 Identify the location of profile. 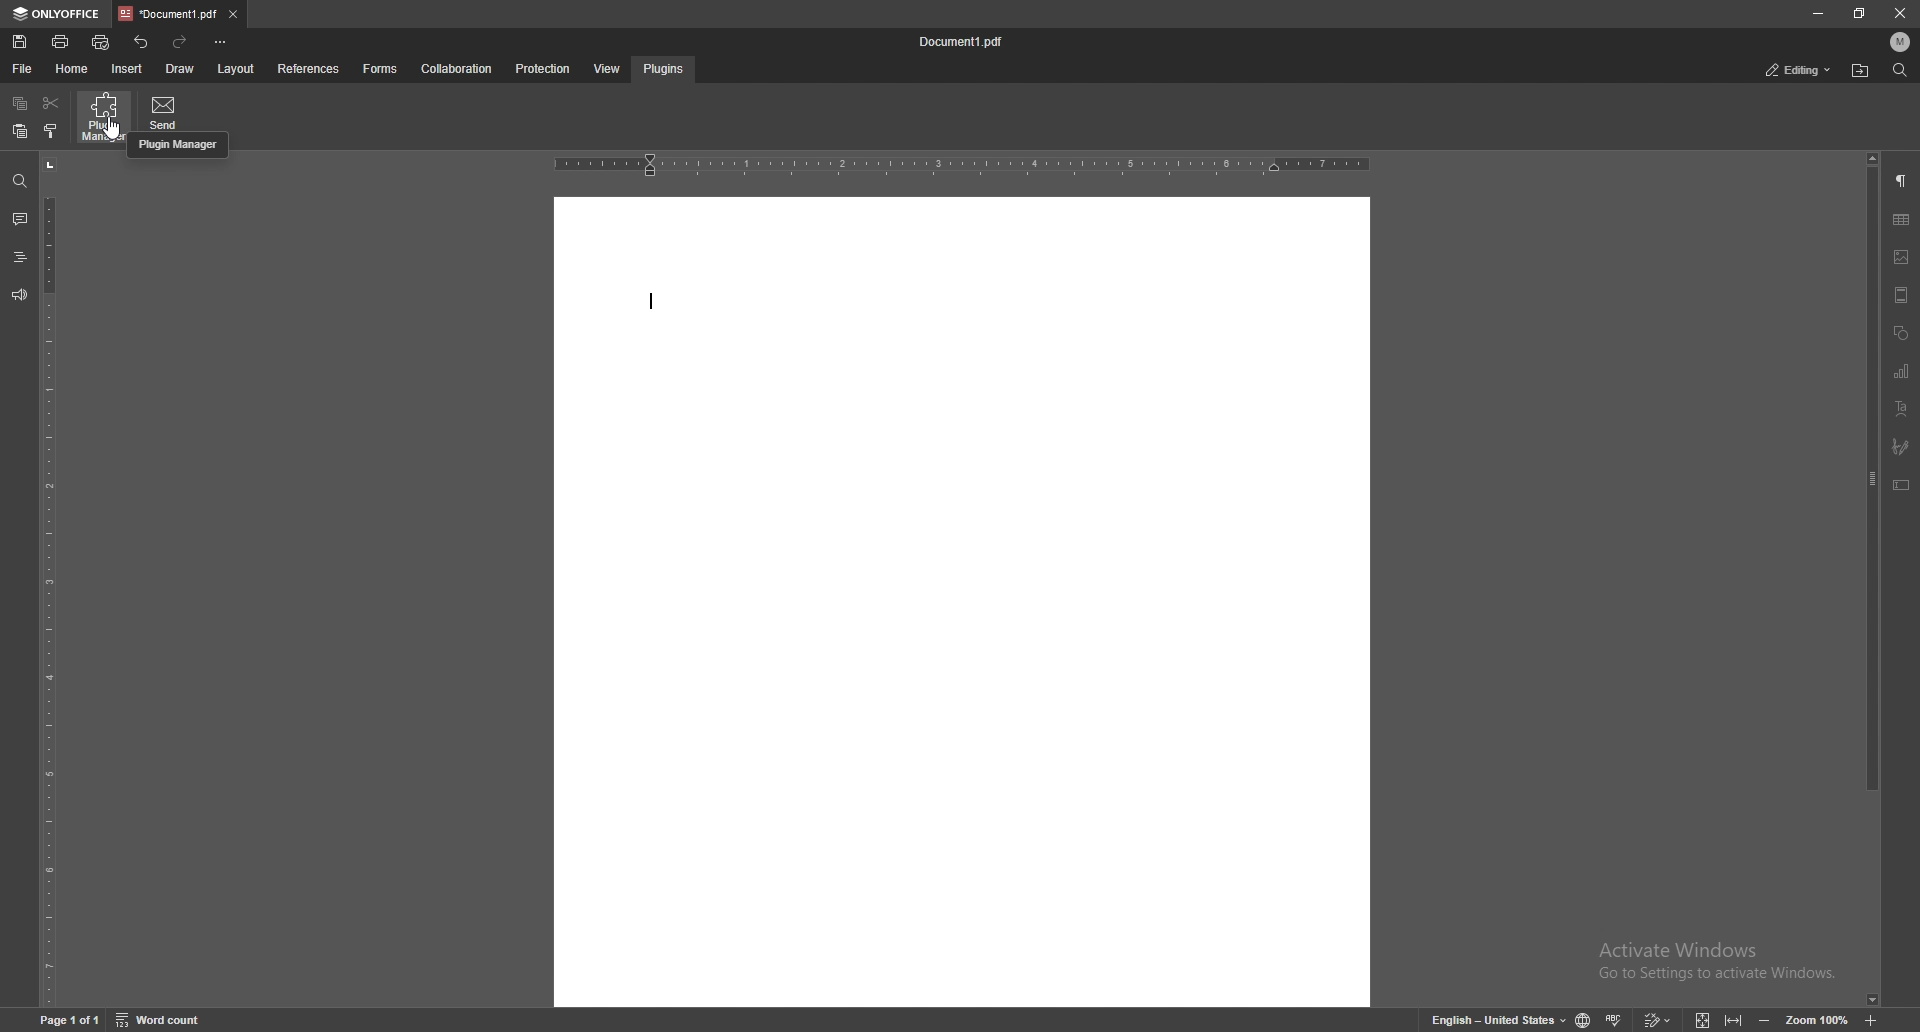
(1903, 41).